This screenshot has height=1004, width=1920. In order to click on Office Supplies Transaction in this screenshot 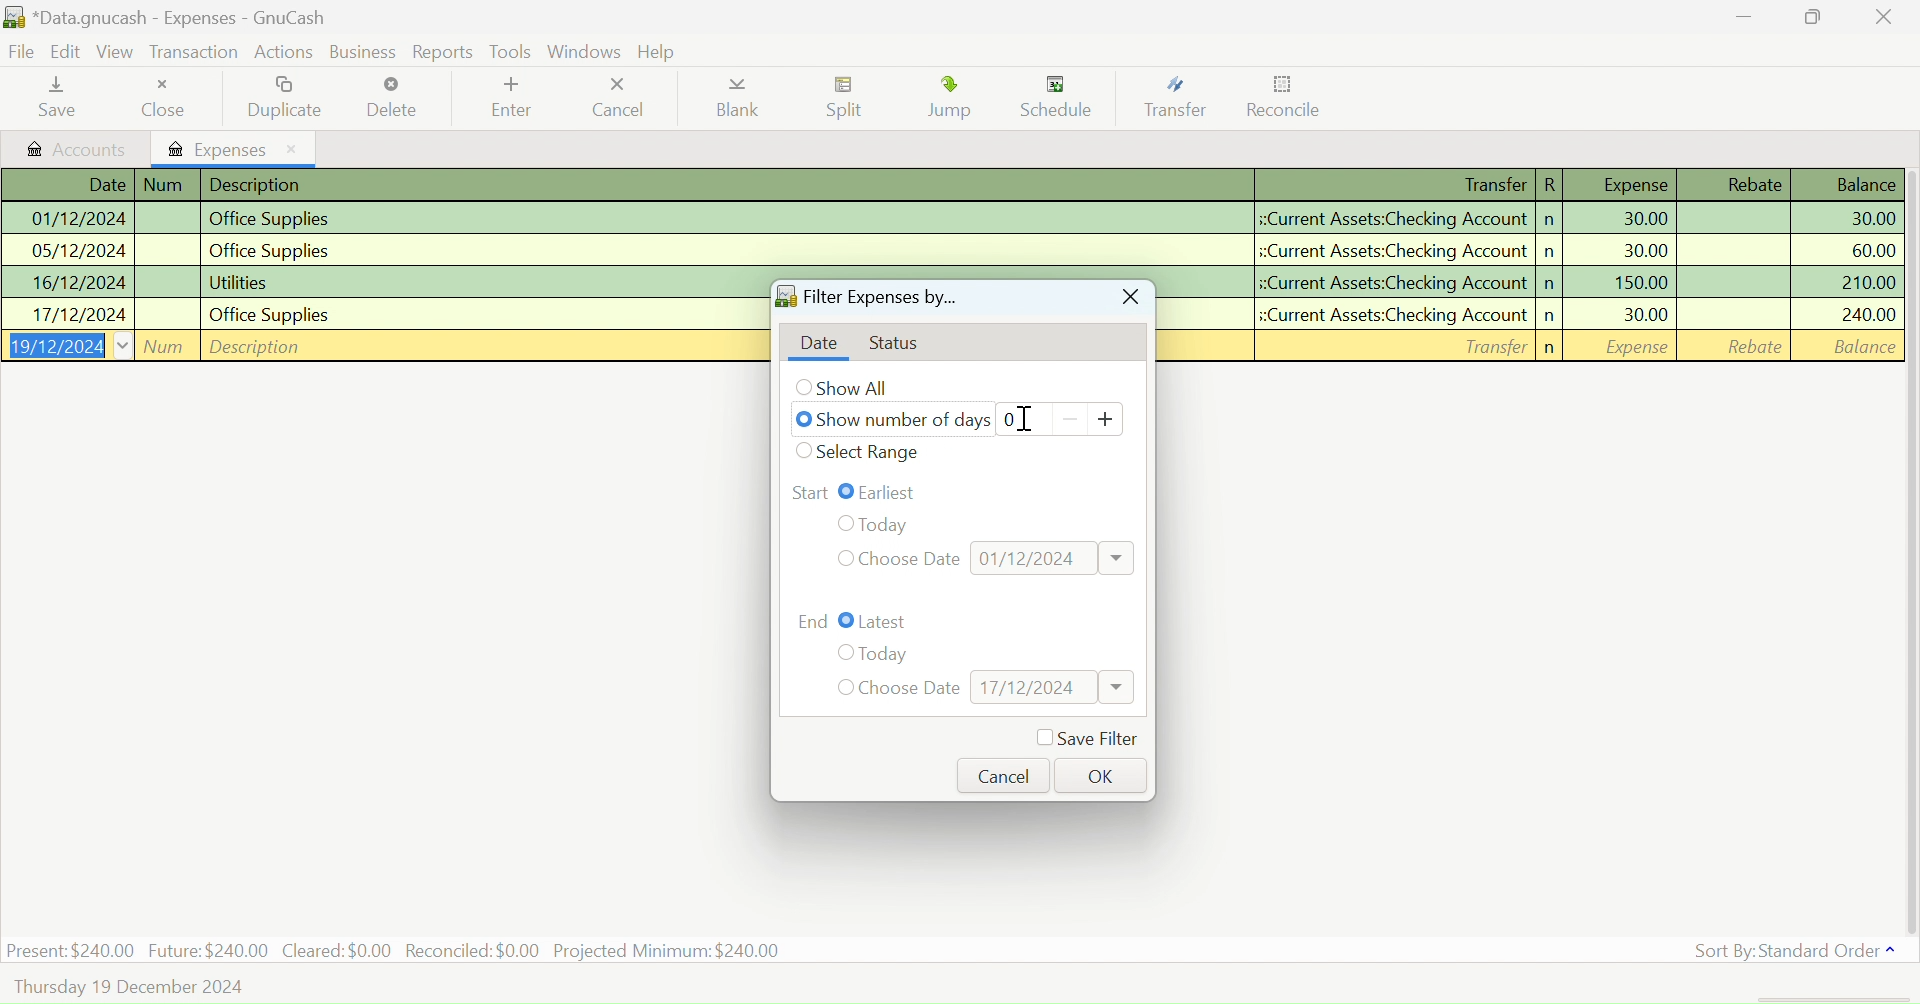, I will do `click(950, 250)`.